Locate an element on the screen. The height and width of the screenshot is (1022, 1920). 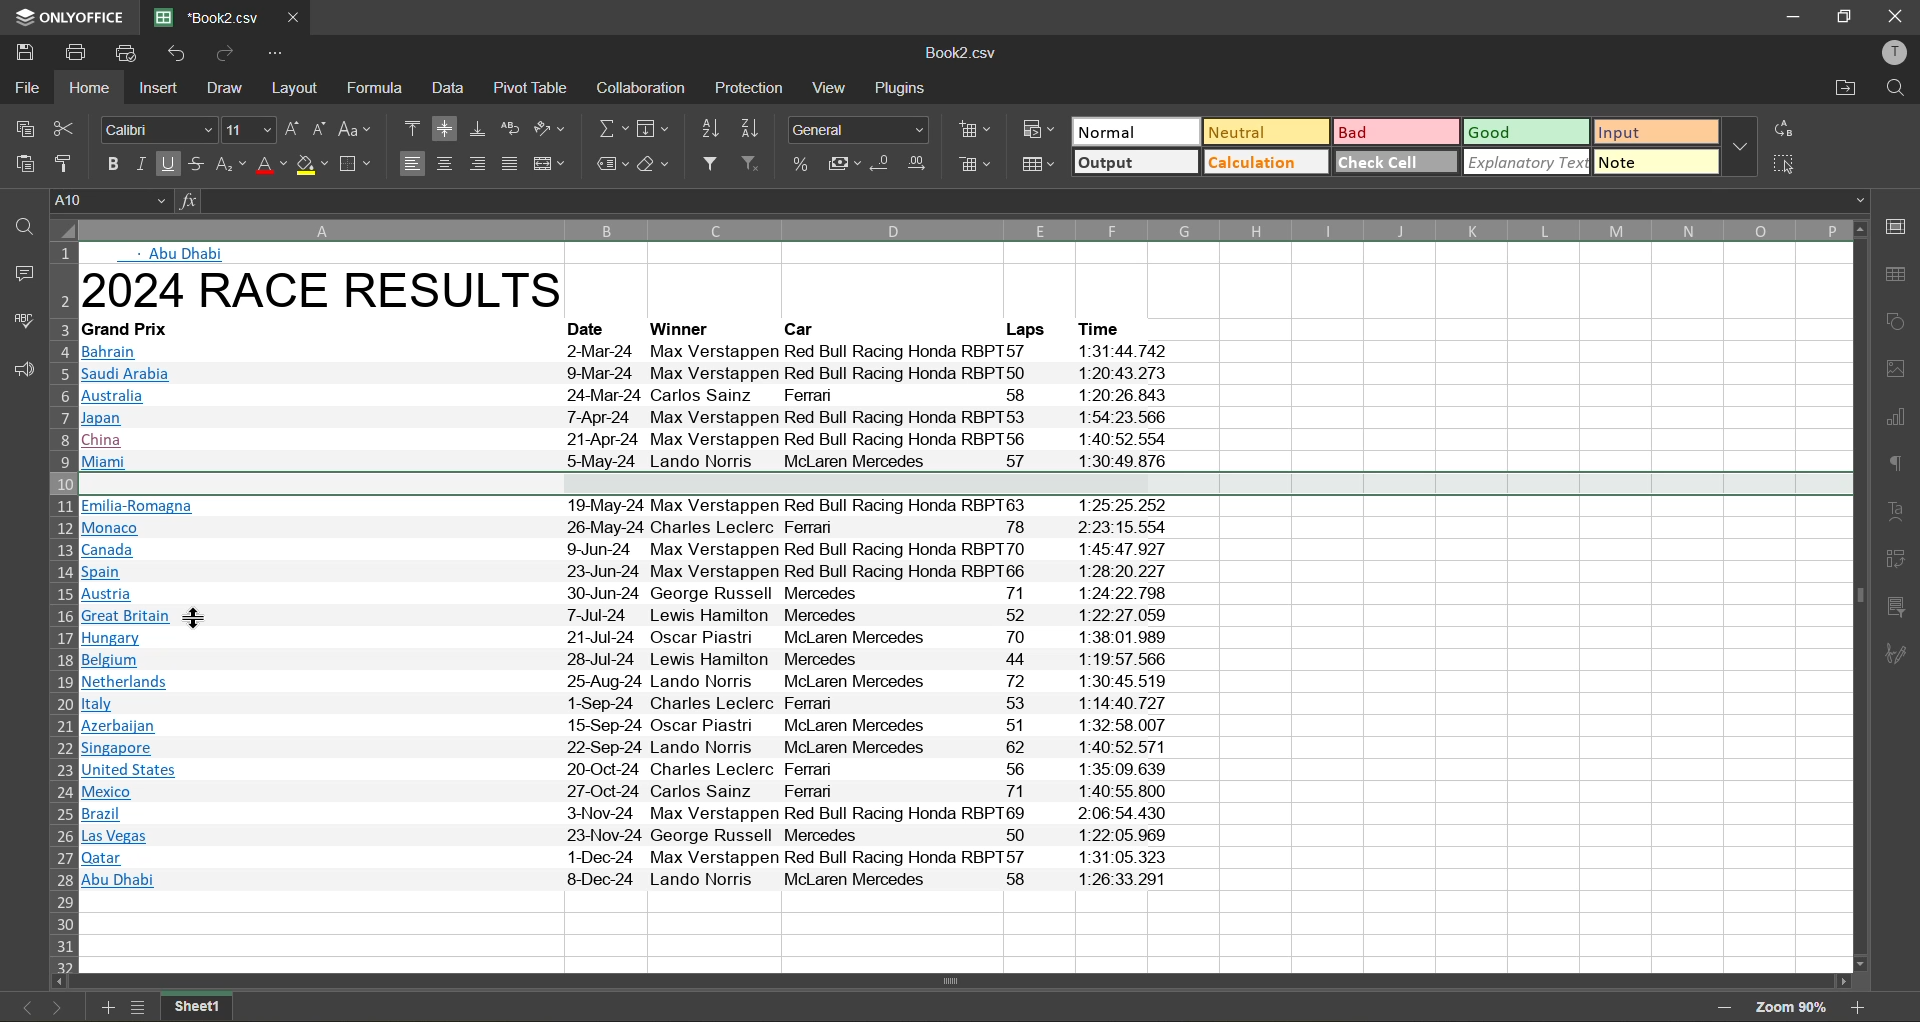
output is located at coordinates (1134, 162).